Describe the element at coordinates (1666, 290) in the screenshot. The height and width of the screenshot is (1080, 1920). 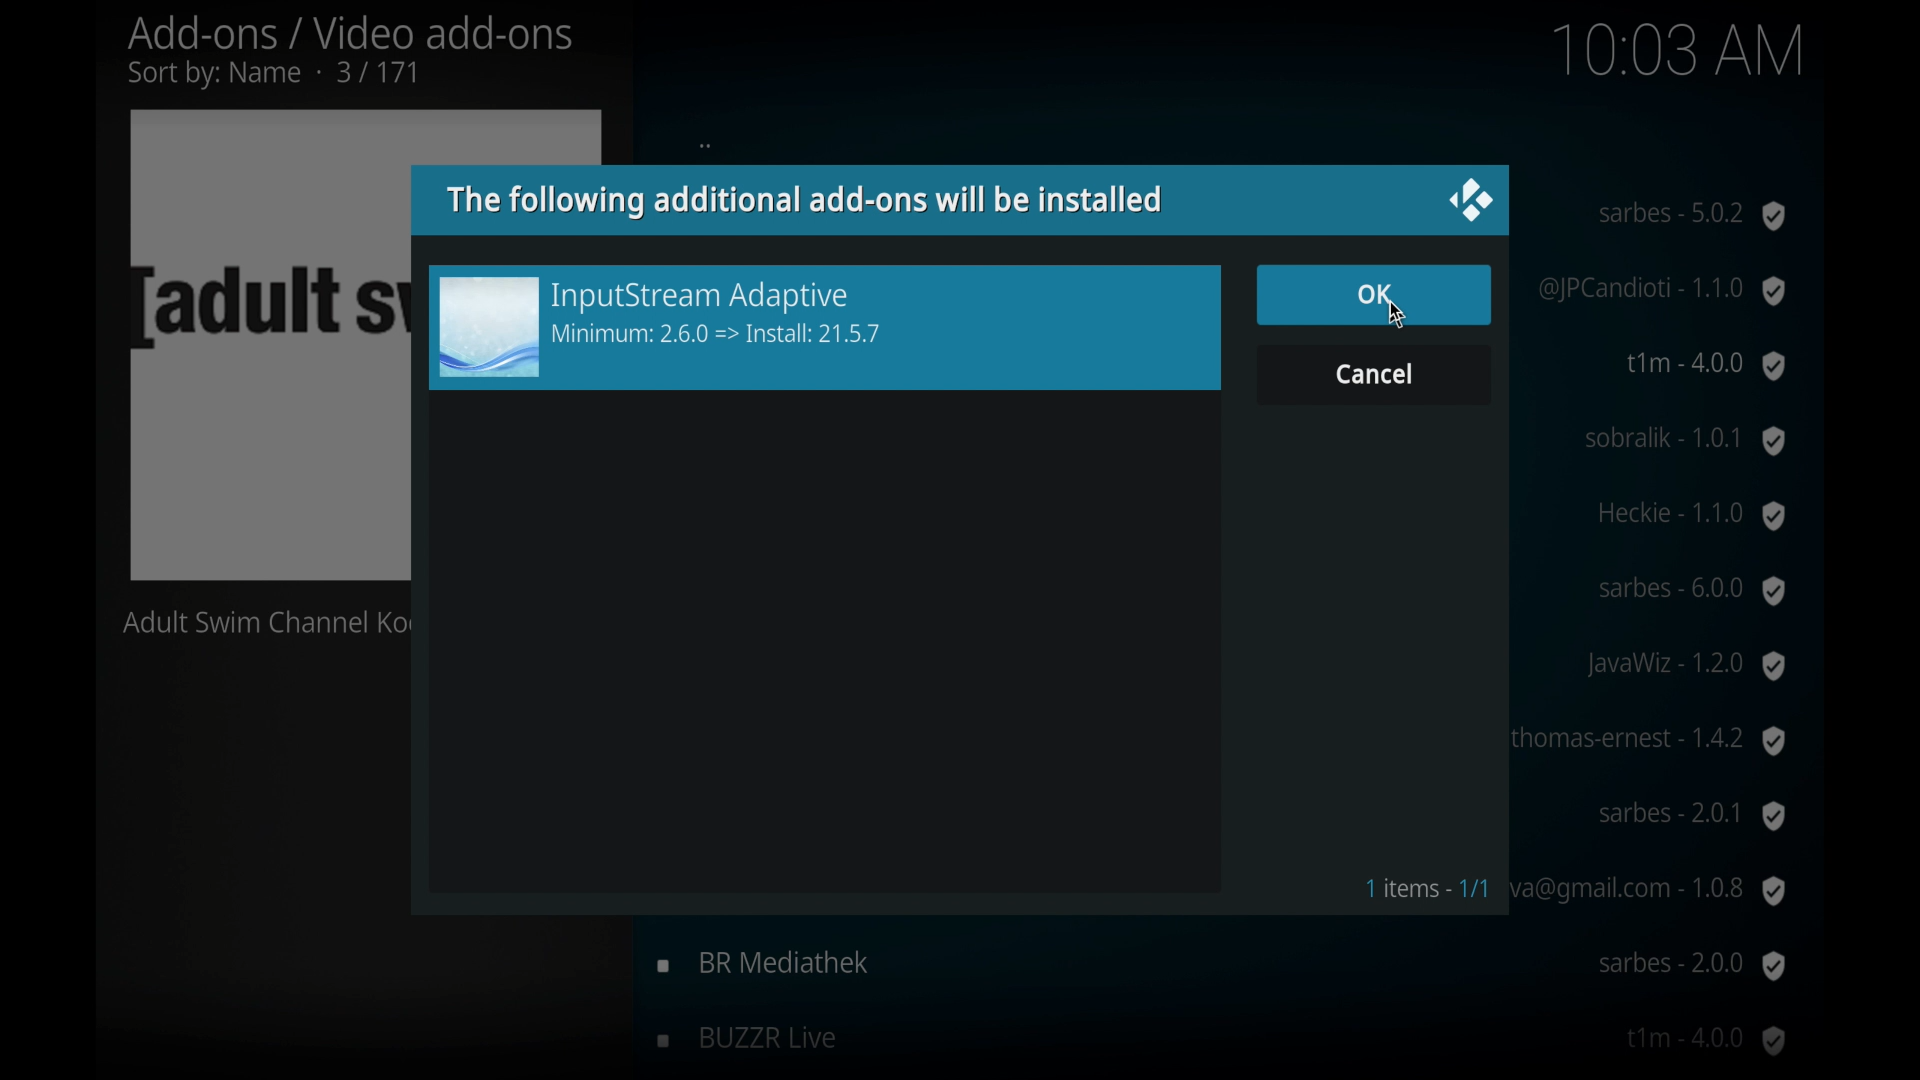
I see `5rtv` at that location.